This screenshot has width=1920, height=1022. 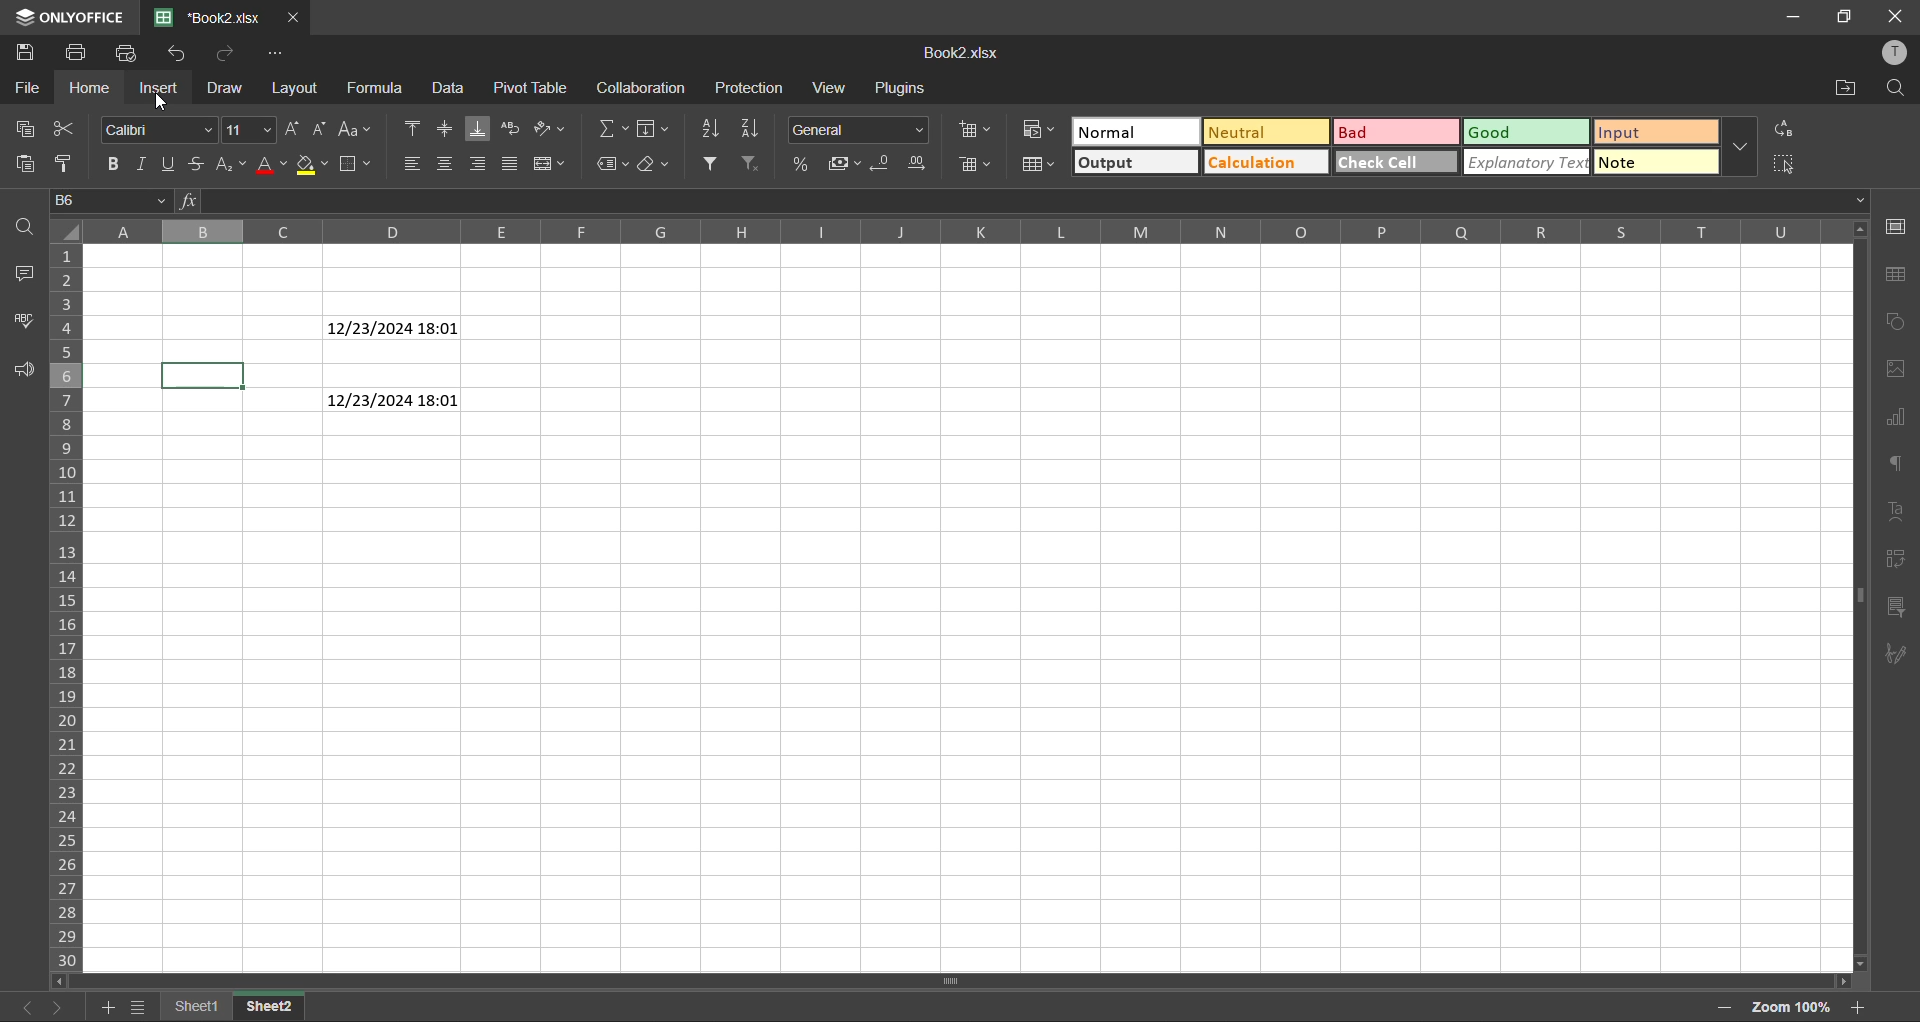 What do you see at coordinates (616, 164) in the screenshot?
I see `named ranges` at bounding box center [616, 164].